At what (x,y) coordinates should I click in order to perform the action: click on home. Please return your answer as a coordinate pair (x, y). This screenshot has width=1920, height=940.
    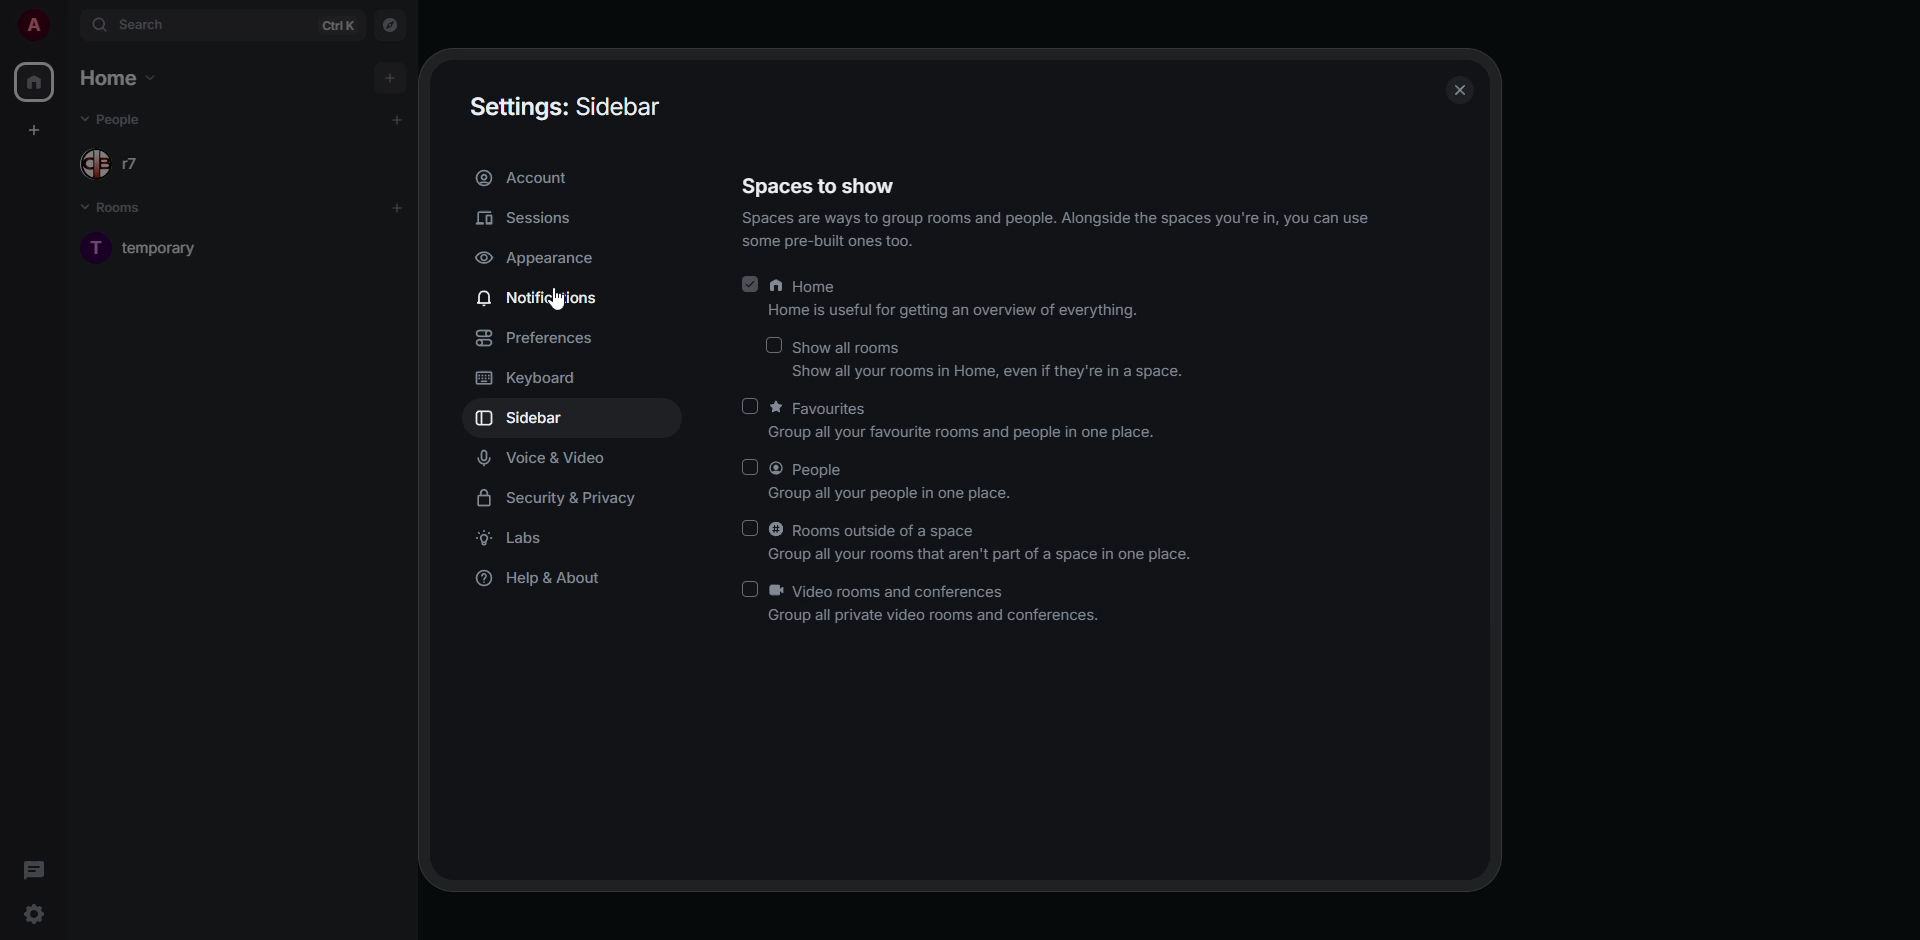
    Looking at the image, I should click on (956, 297).